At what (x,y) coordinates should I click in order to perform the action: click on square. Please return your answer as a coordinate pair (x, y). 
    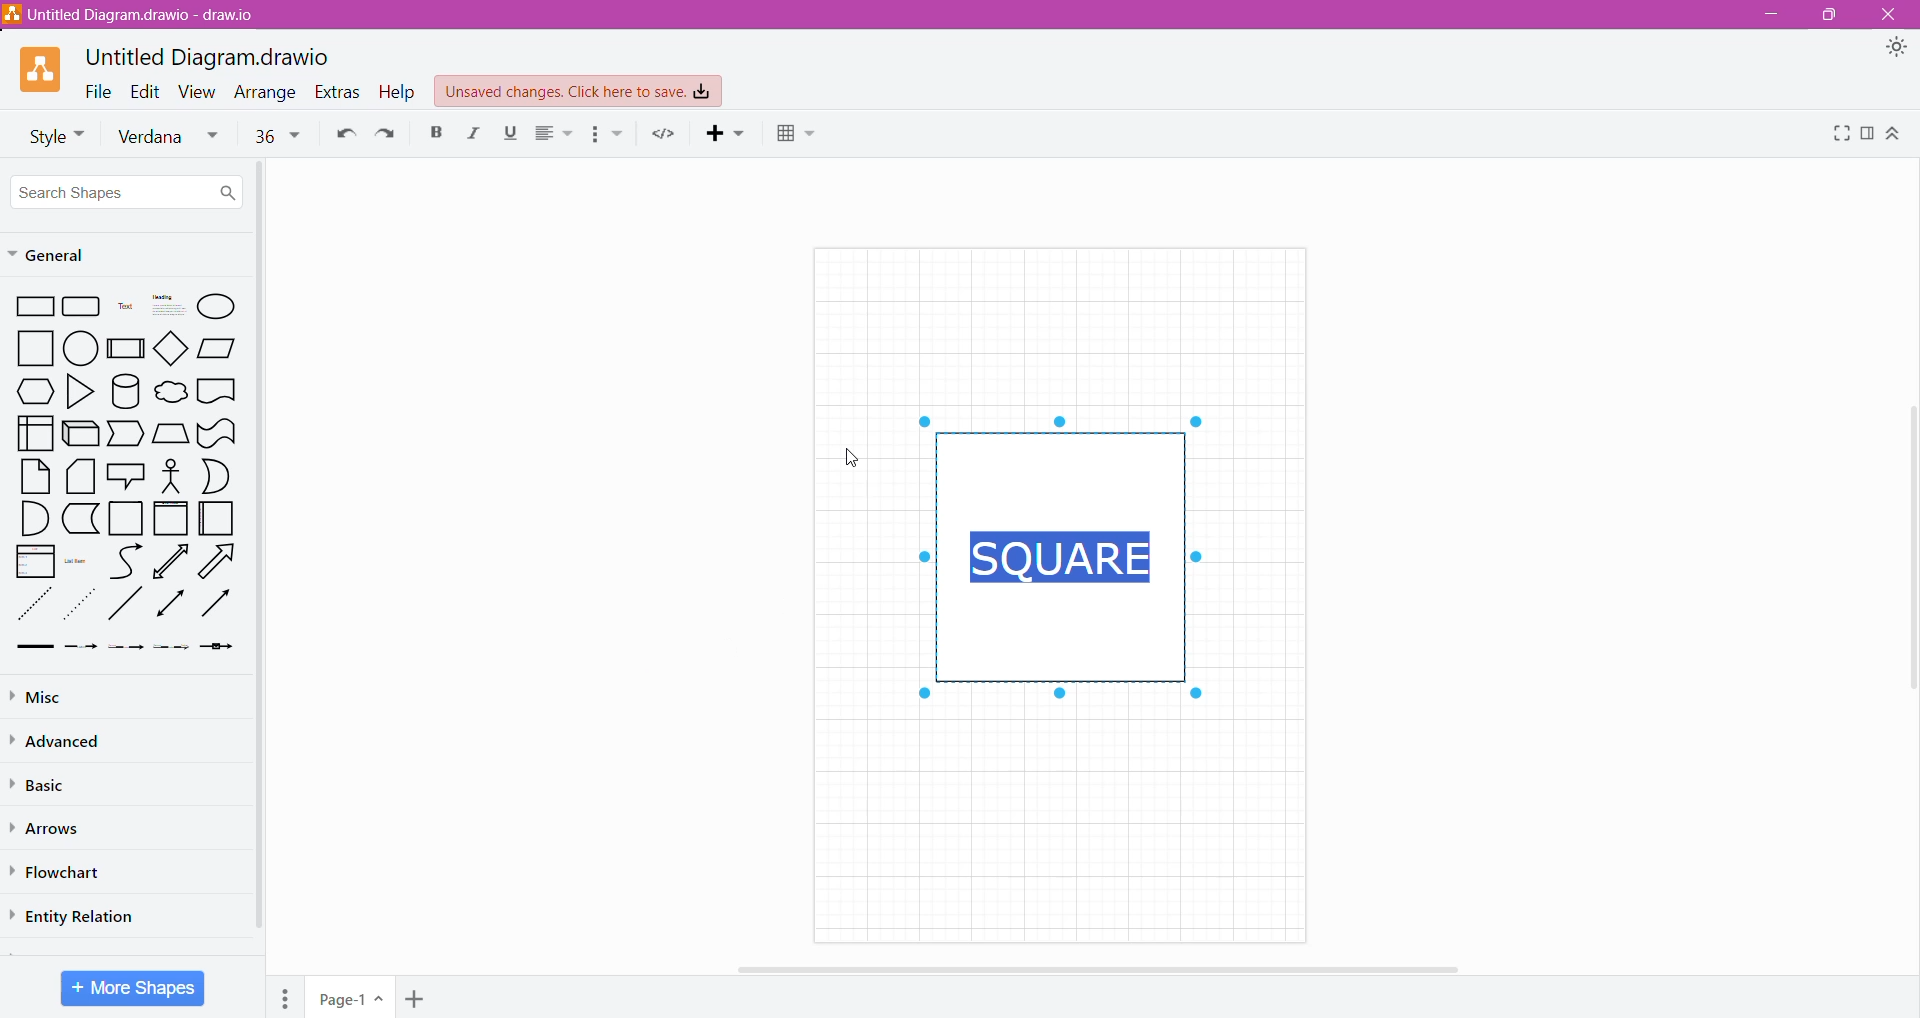
    Looking at the image, I should click on (32, 348).